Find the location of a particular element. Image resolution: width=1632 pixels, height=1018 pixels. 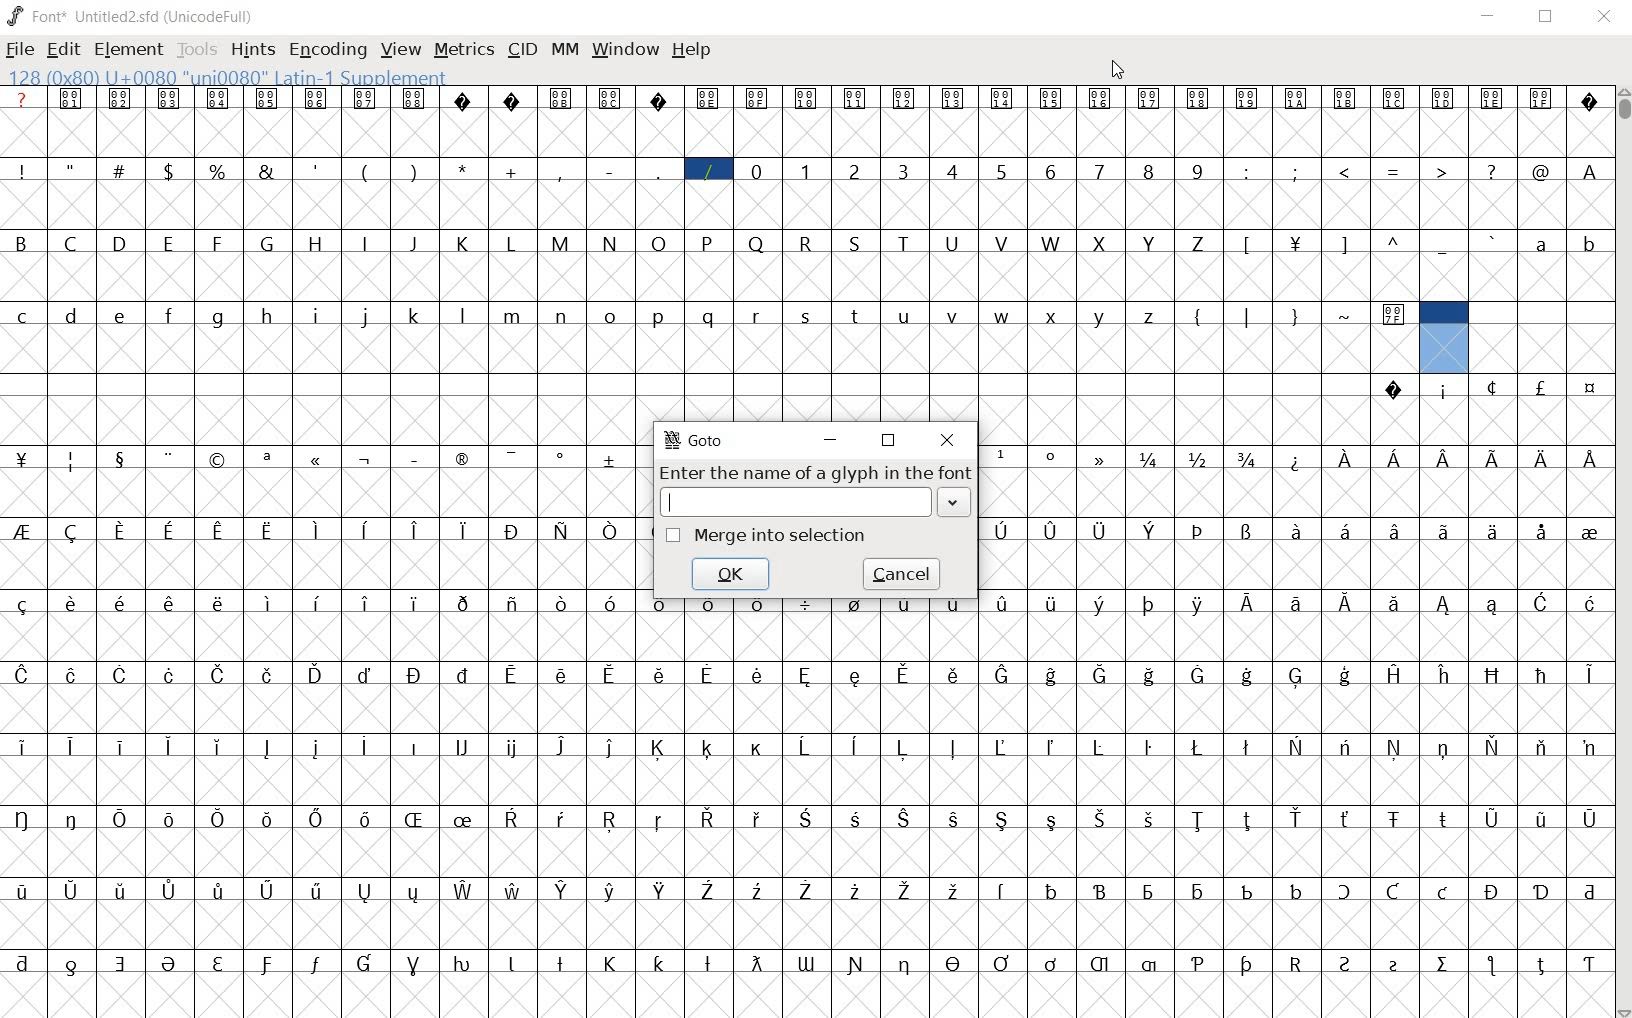

Symbol is located at coordinates (1051, 889).